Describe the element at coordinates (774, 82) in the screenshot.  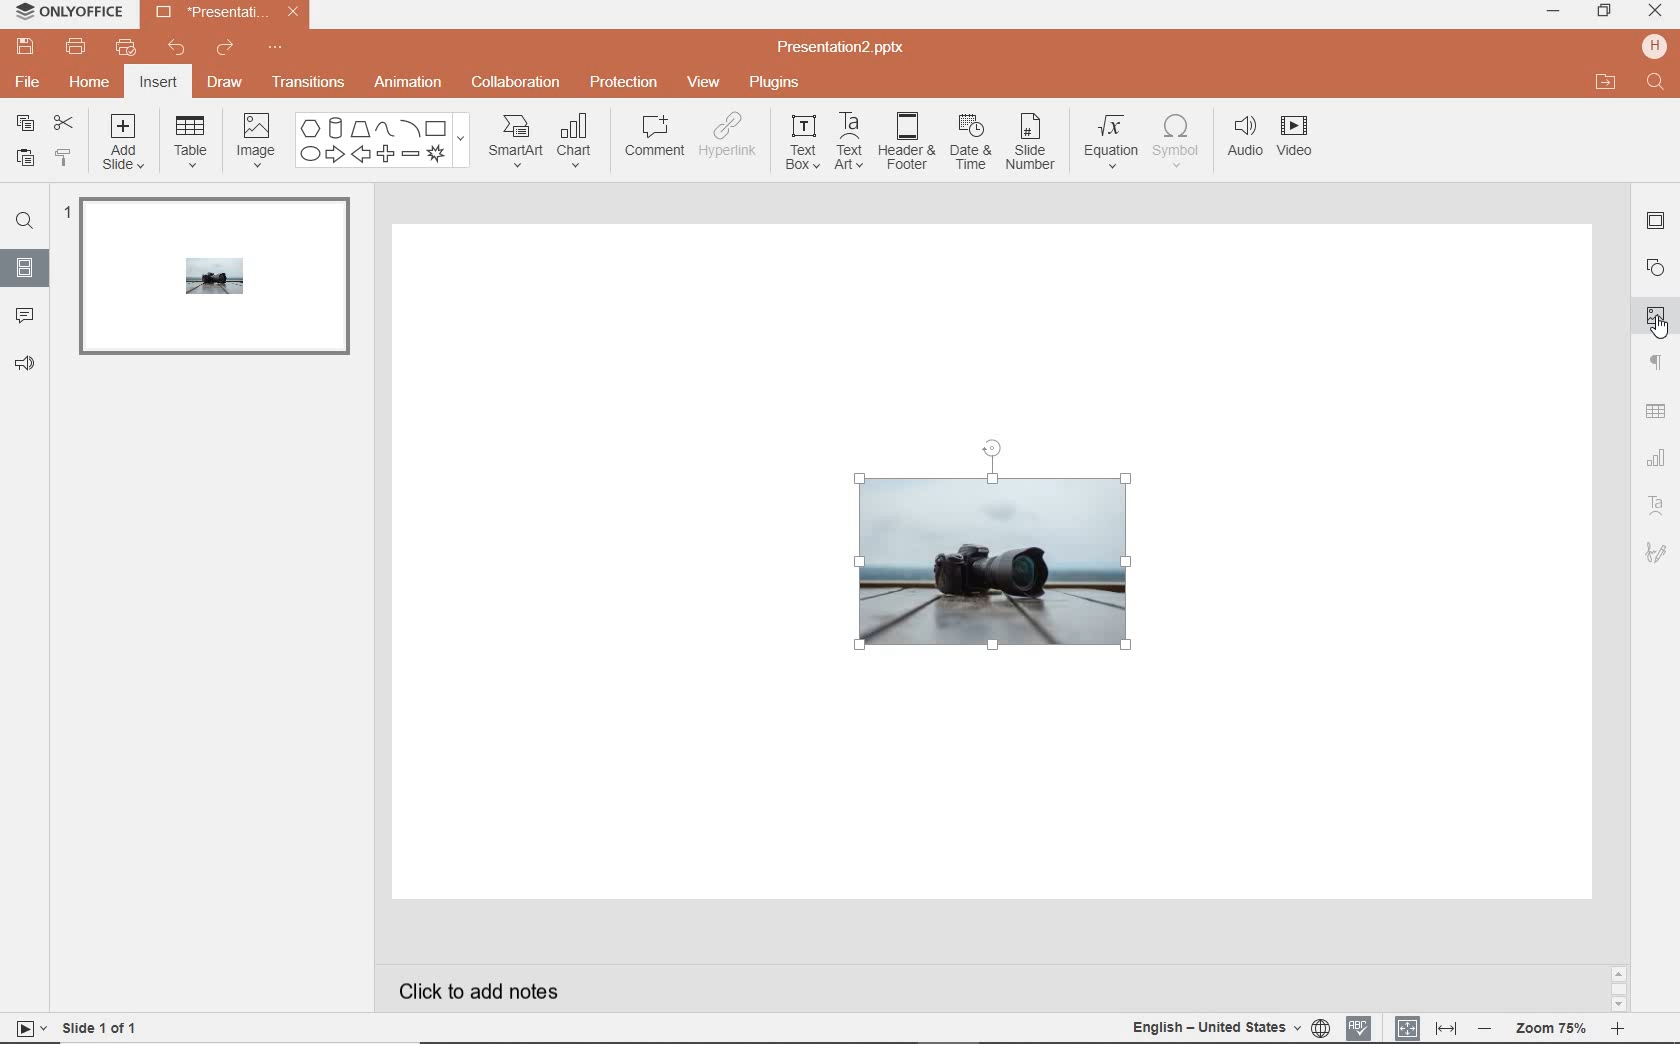
I see `plugins` at that location.